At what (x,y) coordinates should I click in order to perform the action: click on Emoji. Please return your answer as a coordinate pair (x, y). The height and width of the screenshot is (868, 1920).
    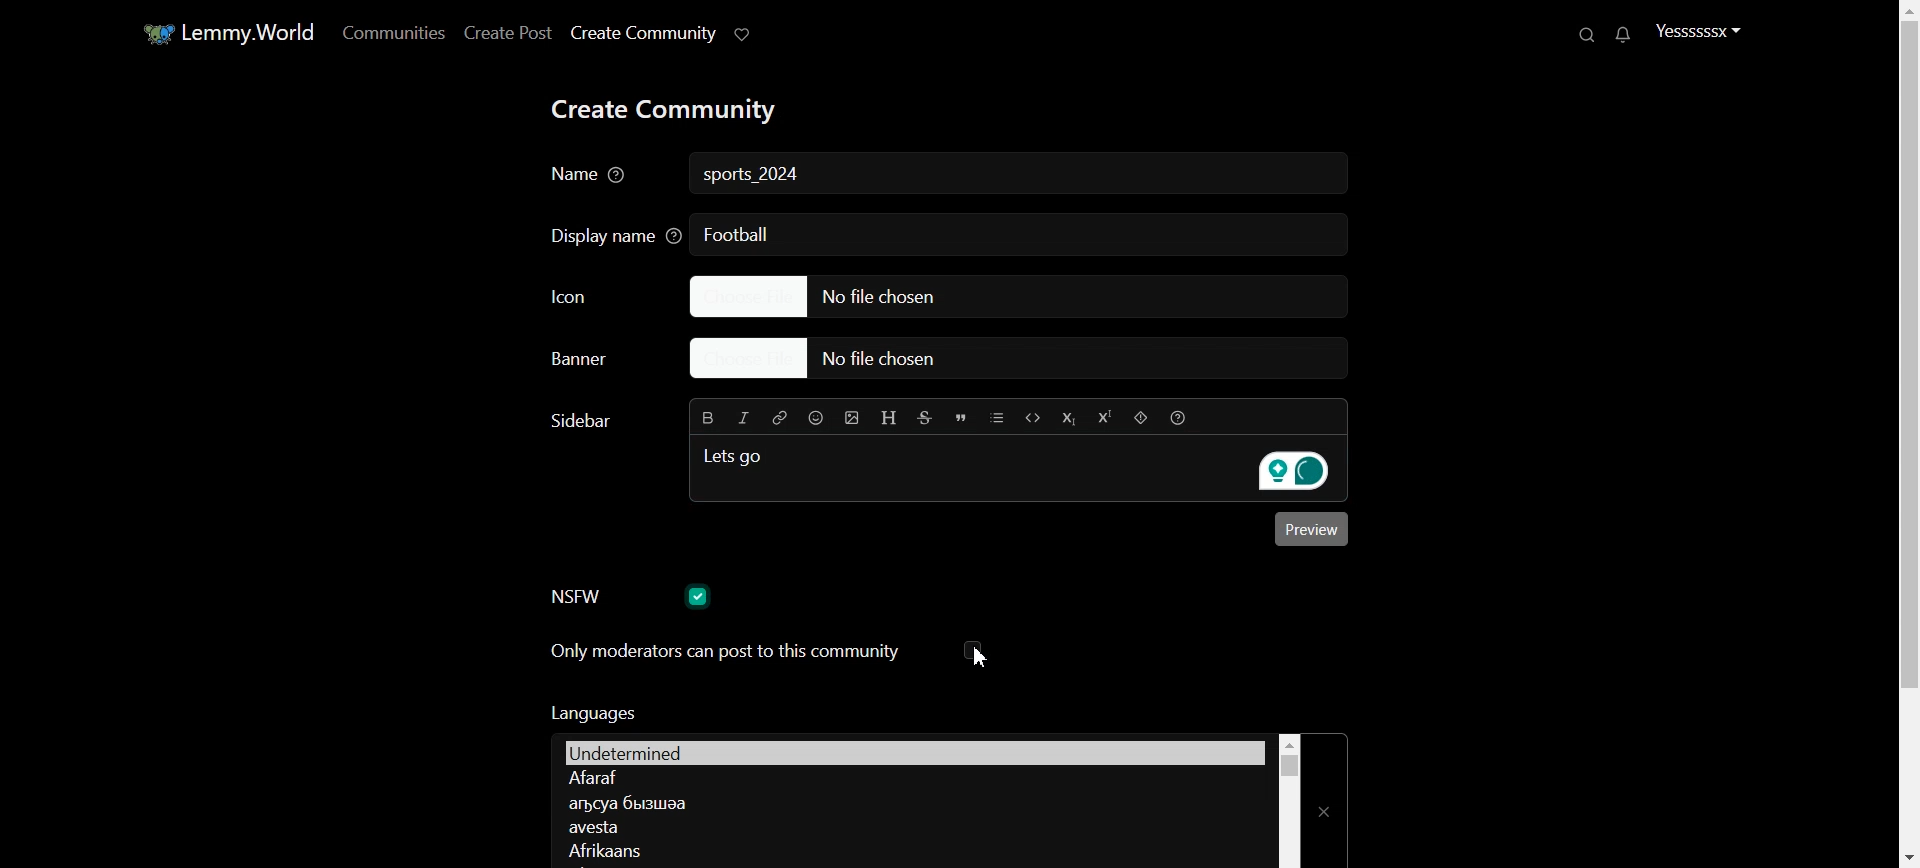
    Looking at the image, I should click on (817, 417).